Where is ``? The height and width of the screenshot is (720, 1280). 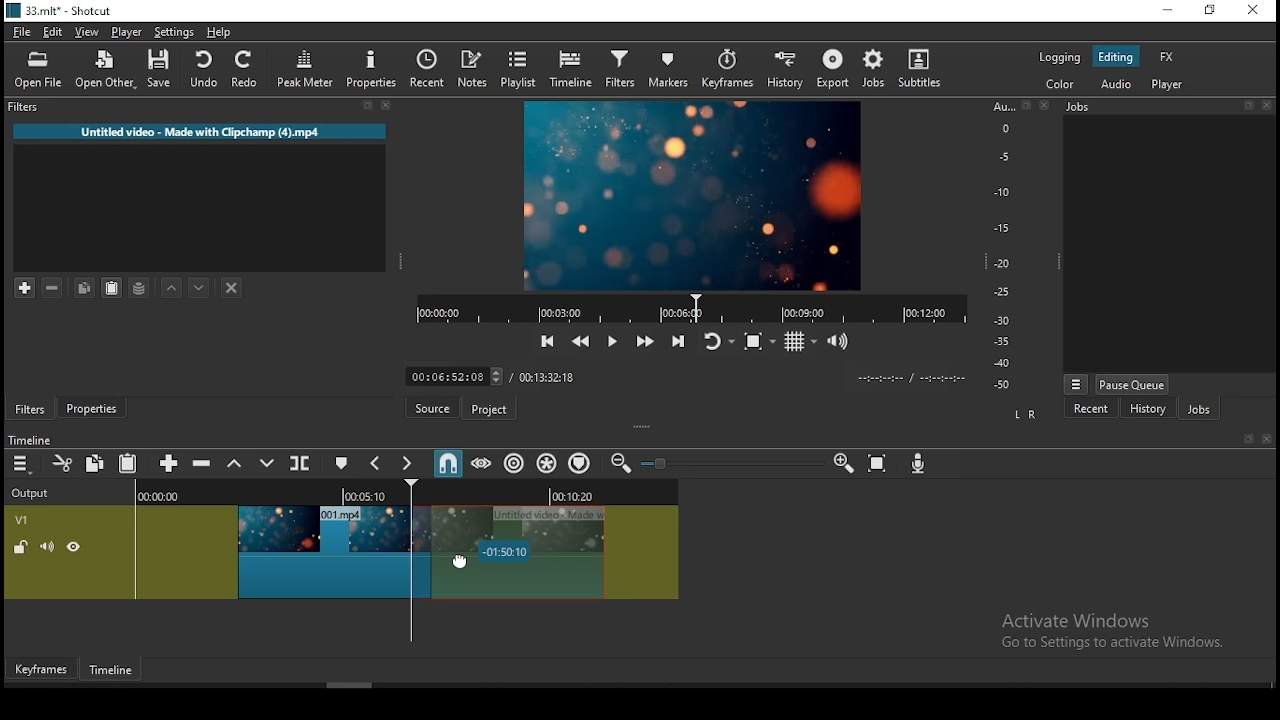
 is located at coordinates (844, 464).